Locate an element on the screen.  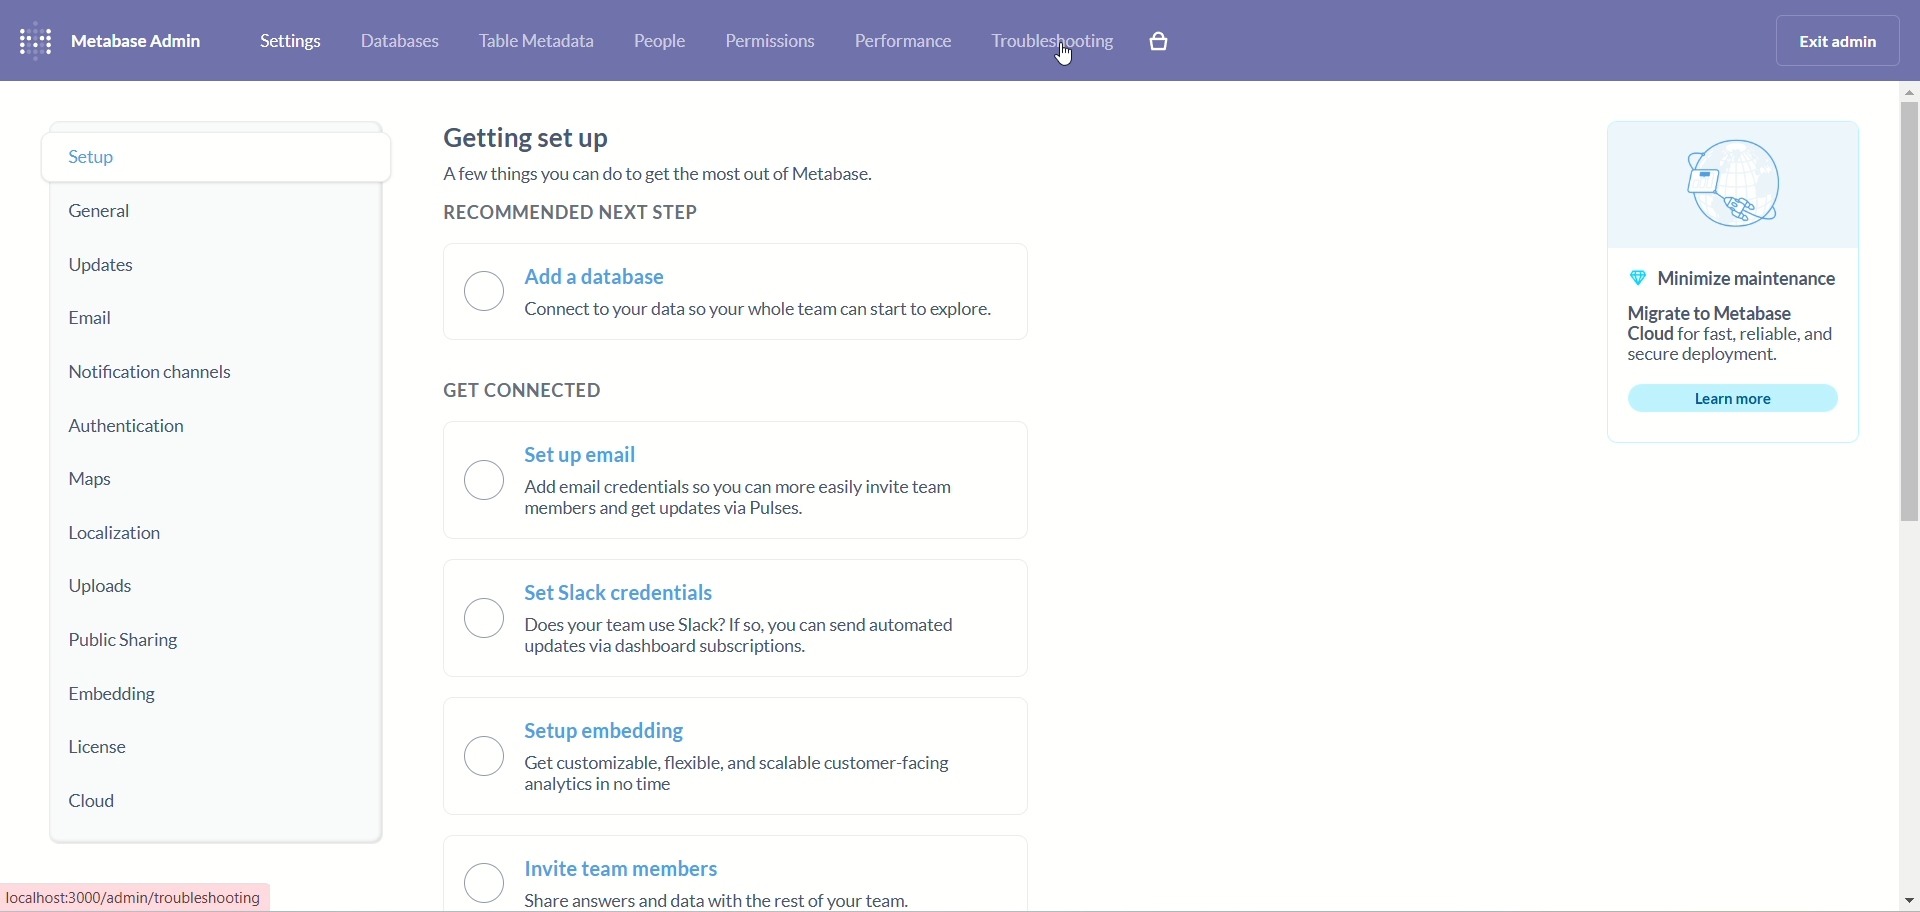
toggle button is located at coordinates (467, 670).